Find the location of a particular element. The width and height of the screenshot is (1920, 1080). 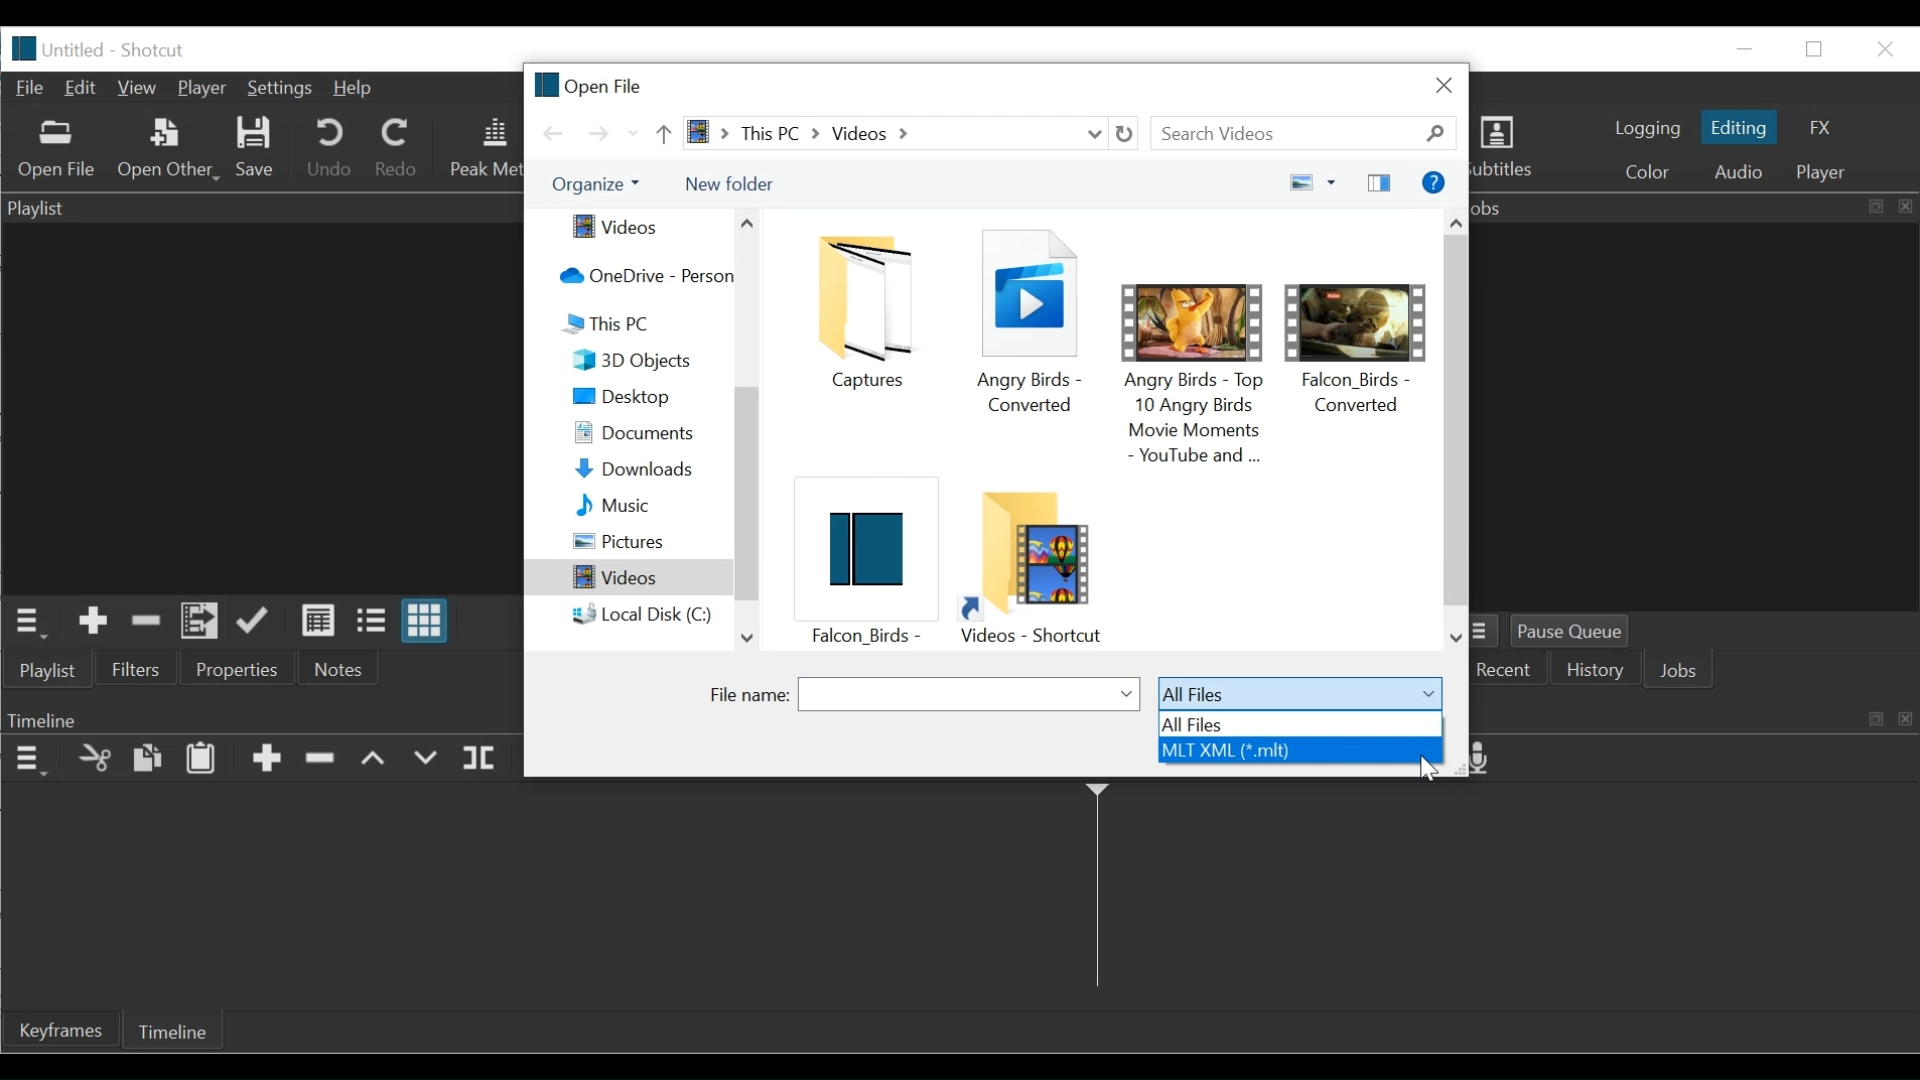

Timeline Panel is located at coordinates (262, 718).